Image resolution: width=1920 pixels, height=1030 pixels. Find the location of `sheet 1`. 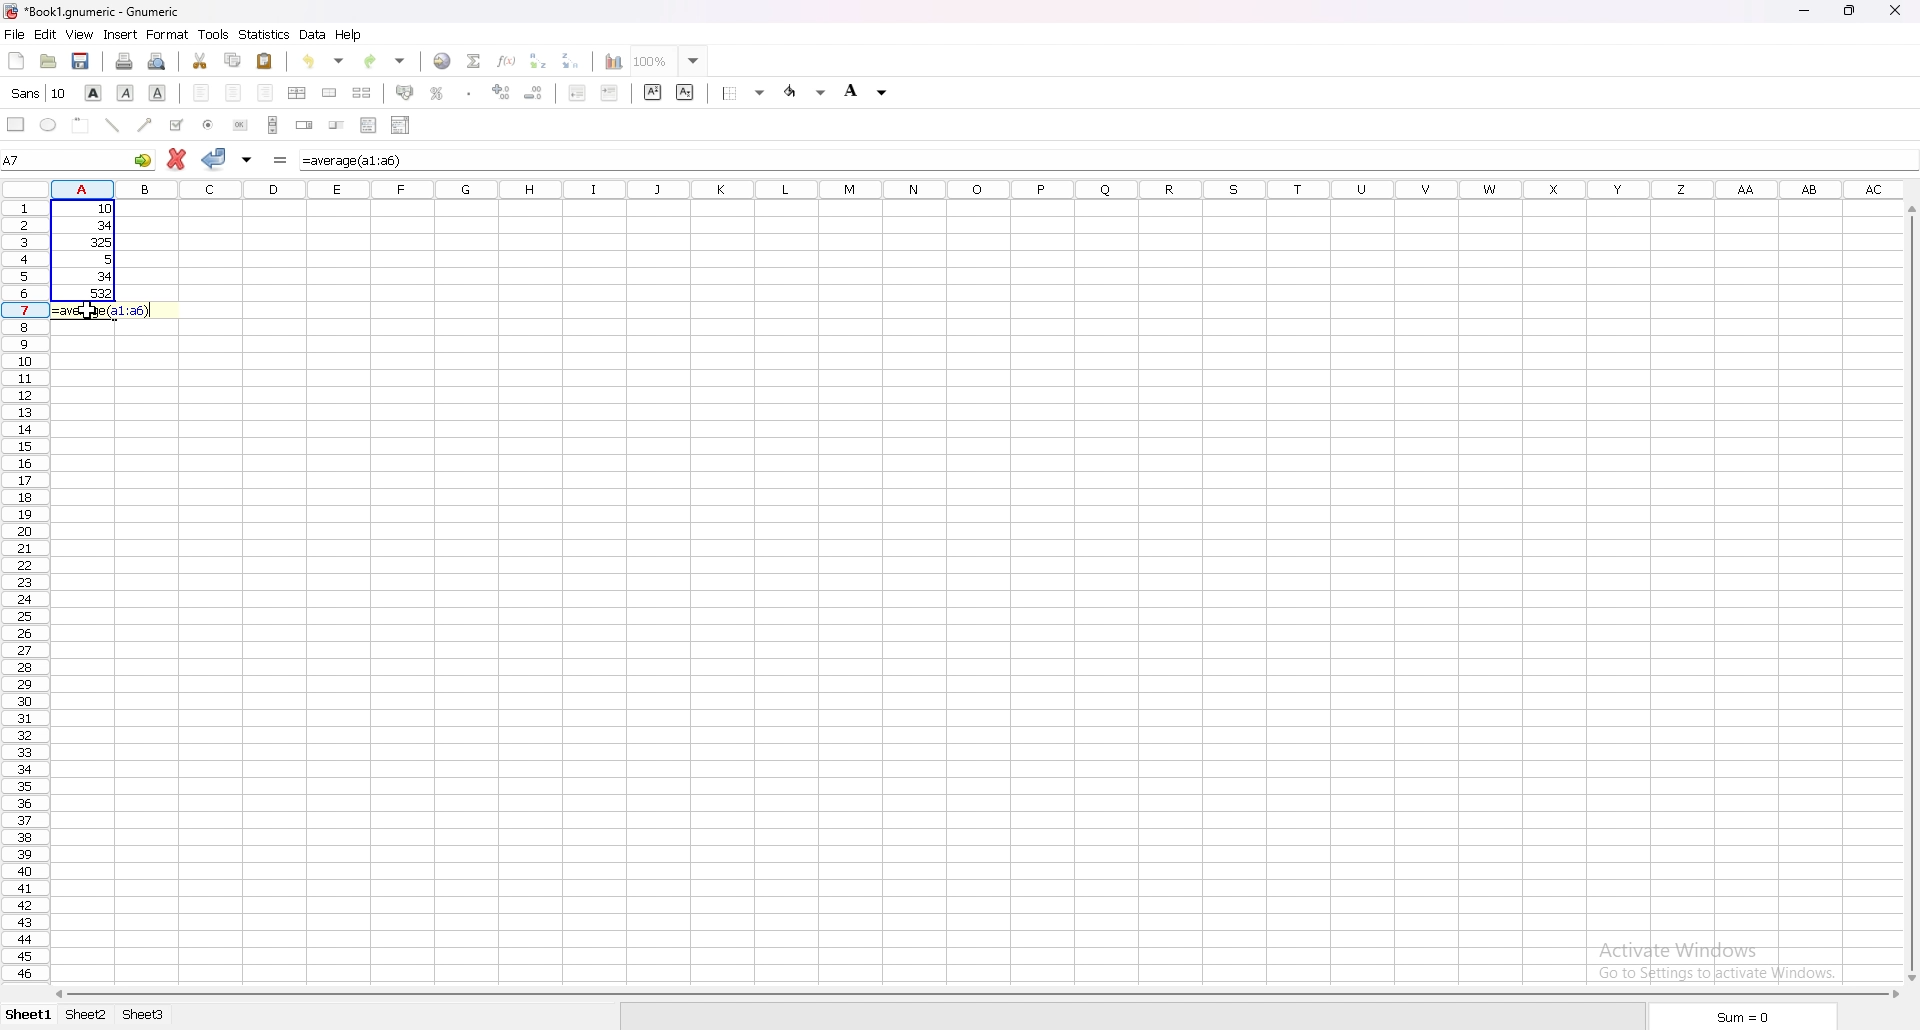

sheet 1 is located at coordinates (27, 1016).